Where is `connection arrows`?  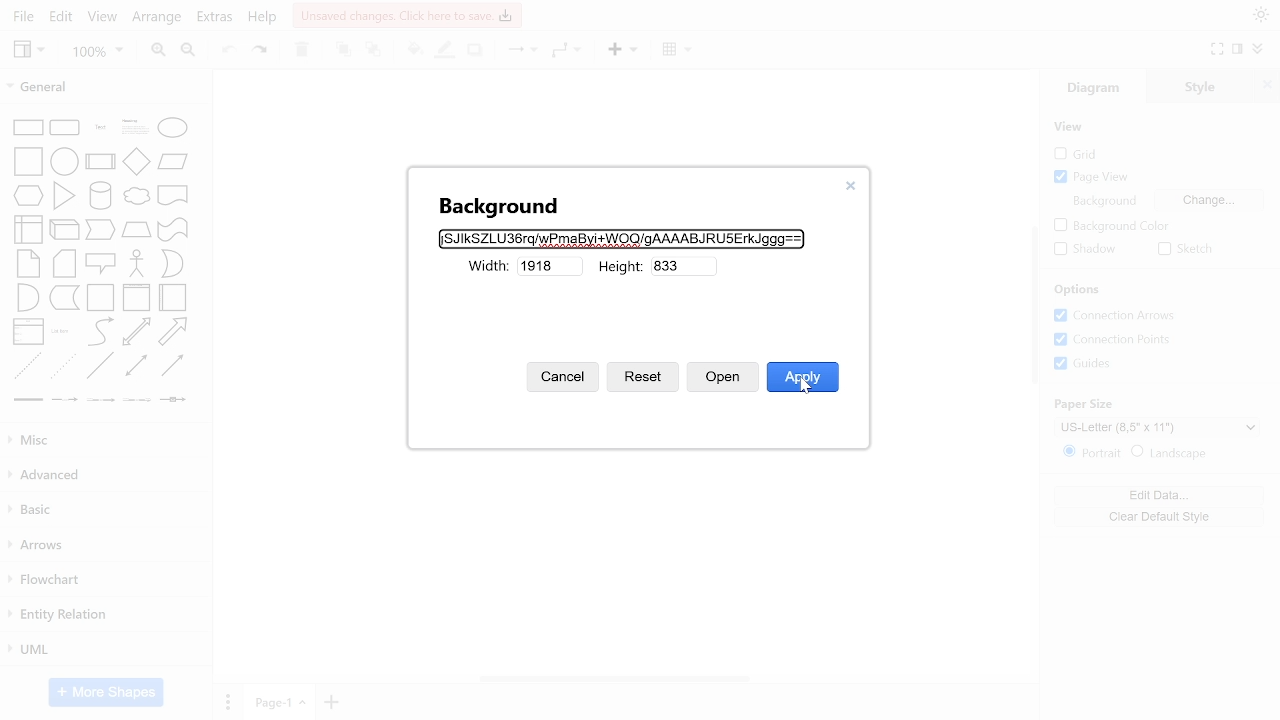
connection arrows is located at coordinates (1119, 316).